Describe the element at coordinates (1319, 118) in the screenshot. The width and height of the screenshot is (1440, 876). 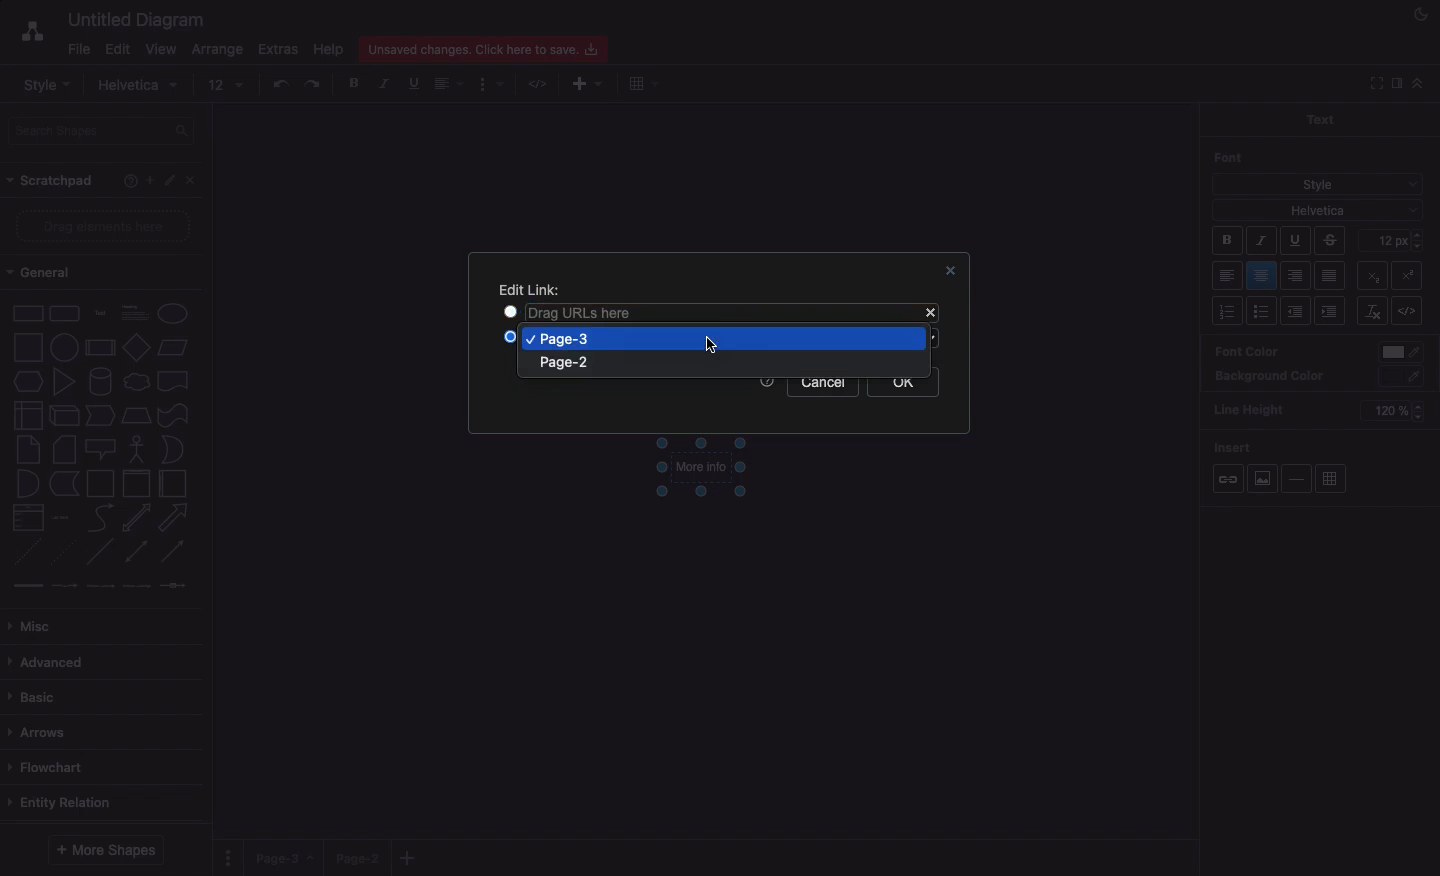
I see `Text` at that location.